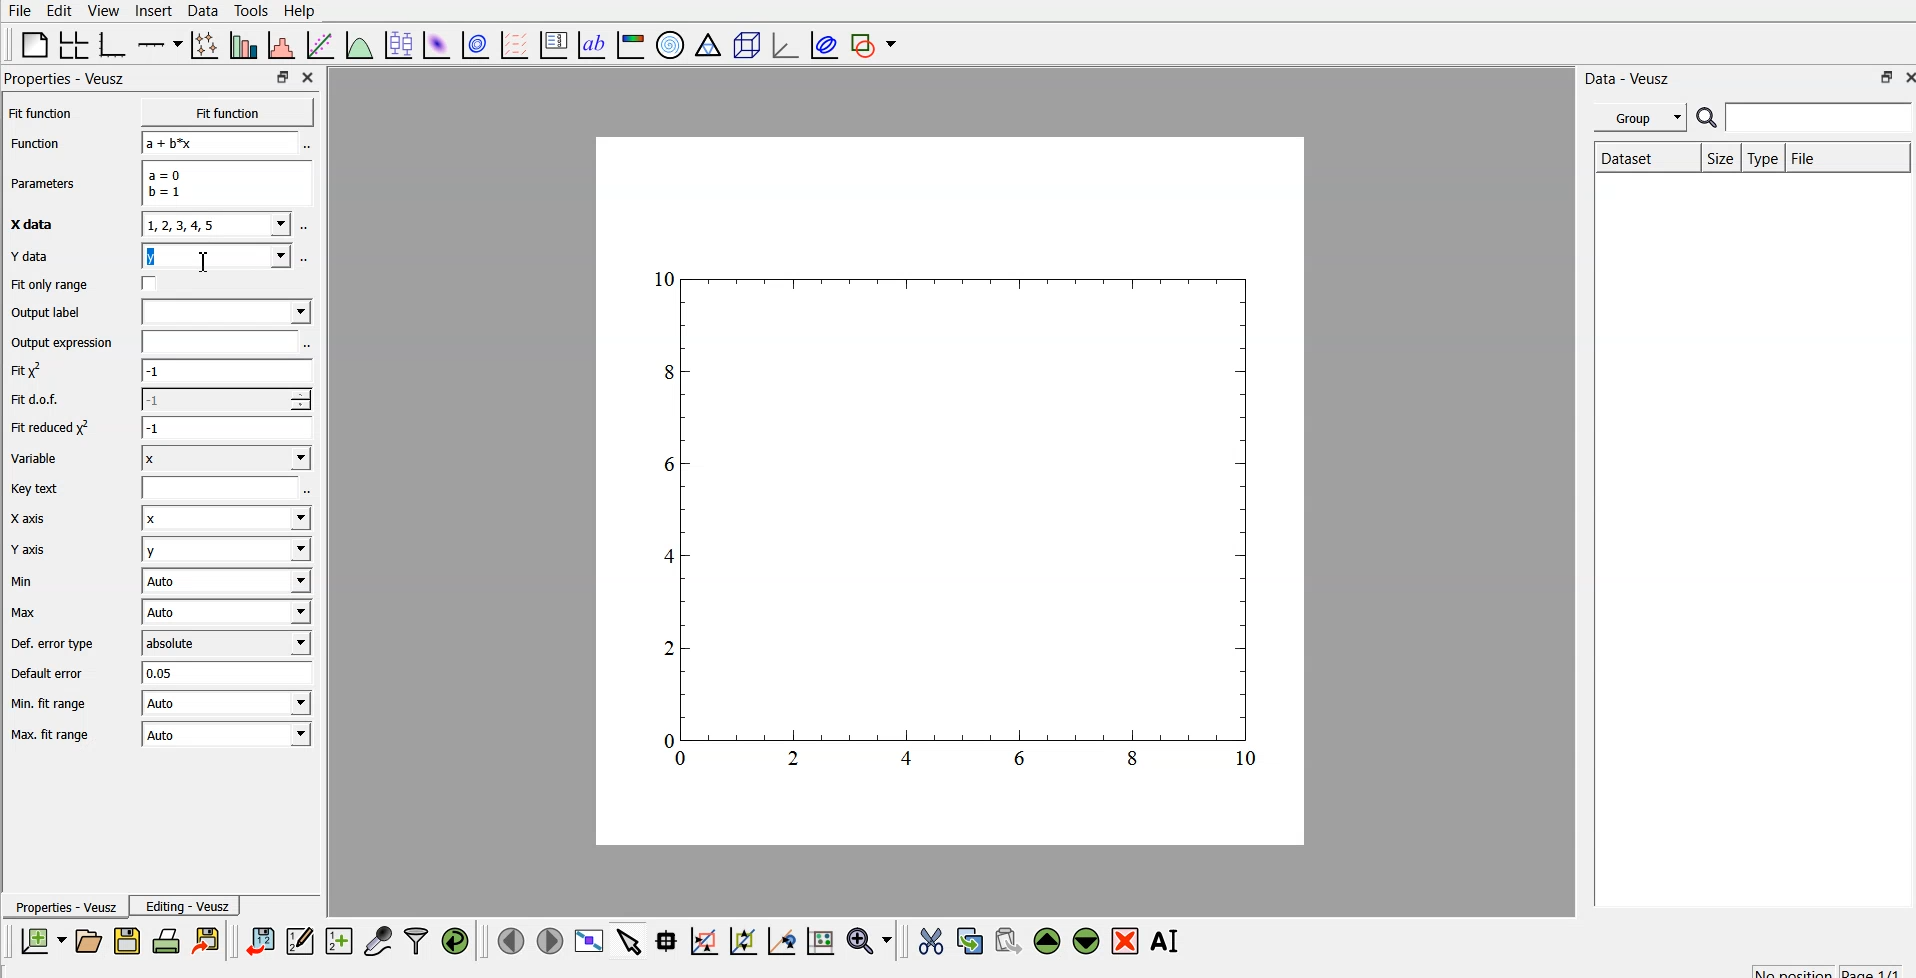 The height and width of the screenshot is (978, 1916). What do you see at coordinates (1719, 157) in the screenshot?
I see `size` at bounding box center [1719, 157].